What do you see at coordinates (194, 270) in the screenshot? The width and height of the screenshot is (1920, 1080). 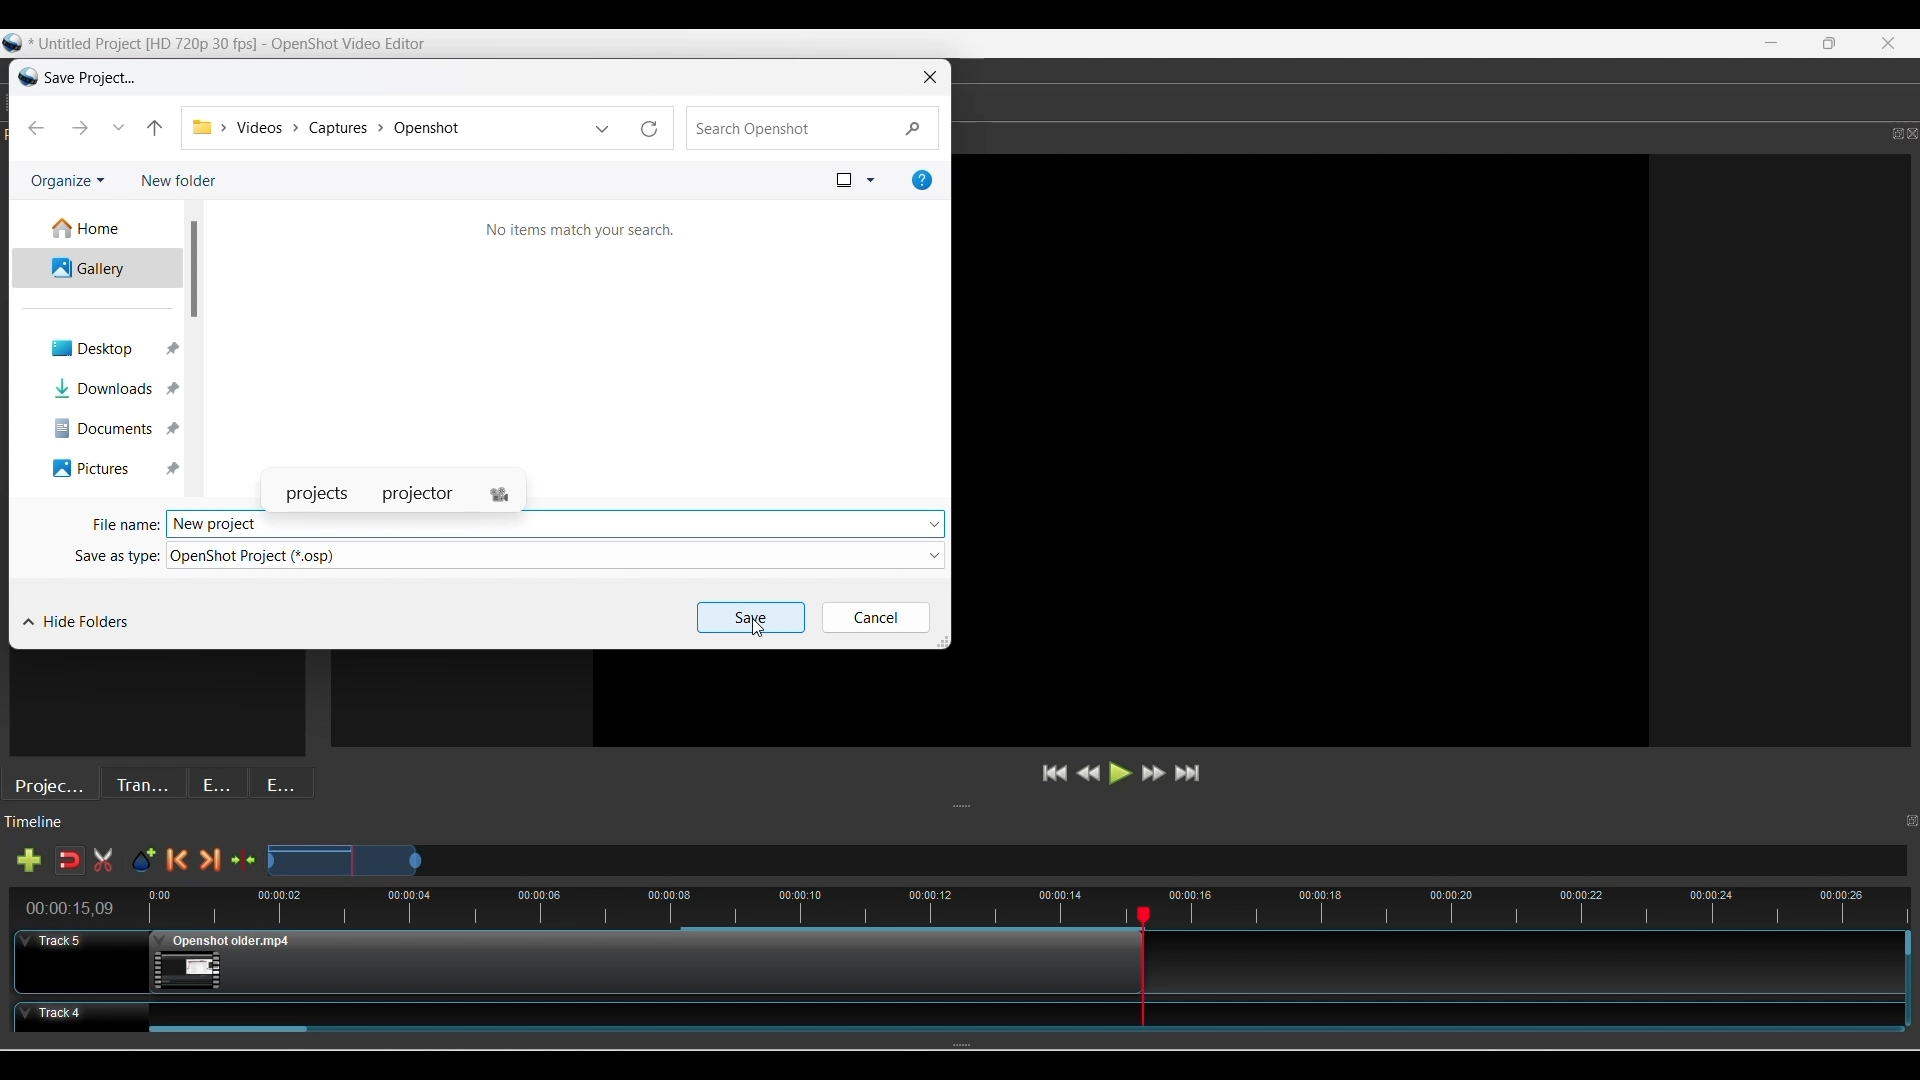 I see `Vertical slide bar` at bounding box center [194, 270].